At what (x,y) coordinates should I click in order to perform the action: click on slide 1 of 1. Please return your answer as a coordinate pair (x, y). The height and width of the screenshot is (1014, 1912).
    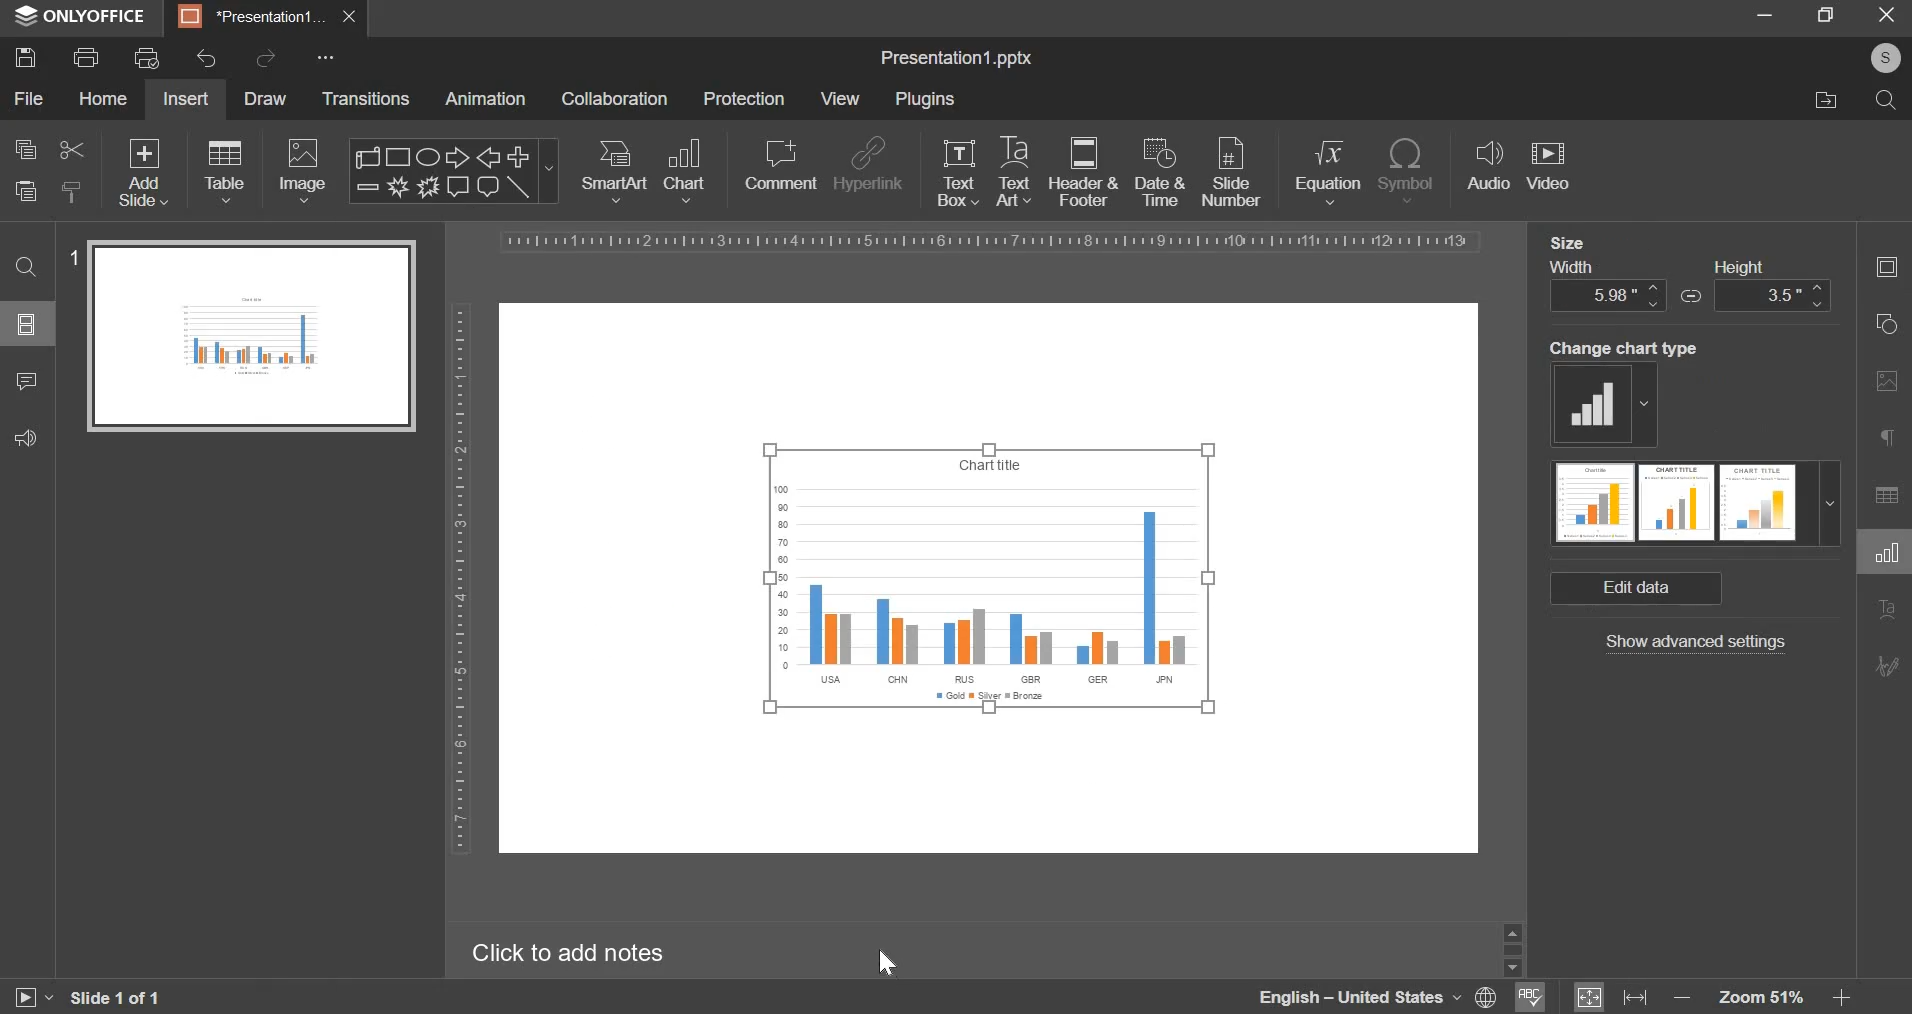
    Looking at the image, I should click on (114, 1000).